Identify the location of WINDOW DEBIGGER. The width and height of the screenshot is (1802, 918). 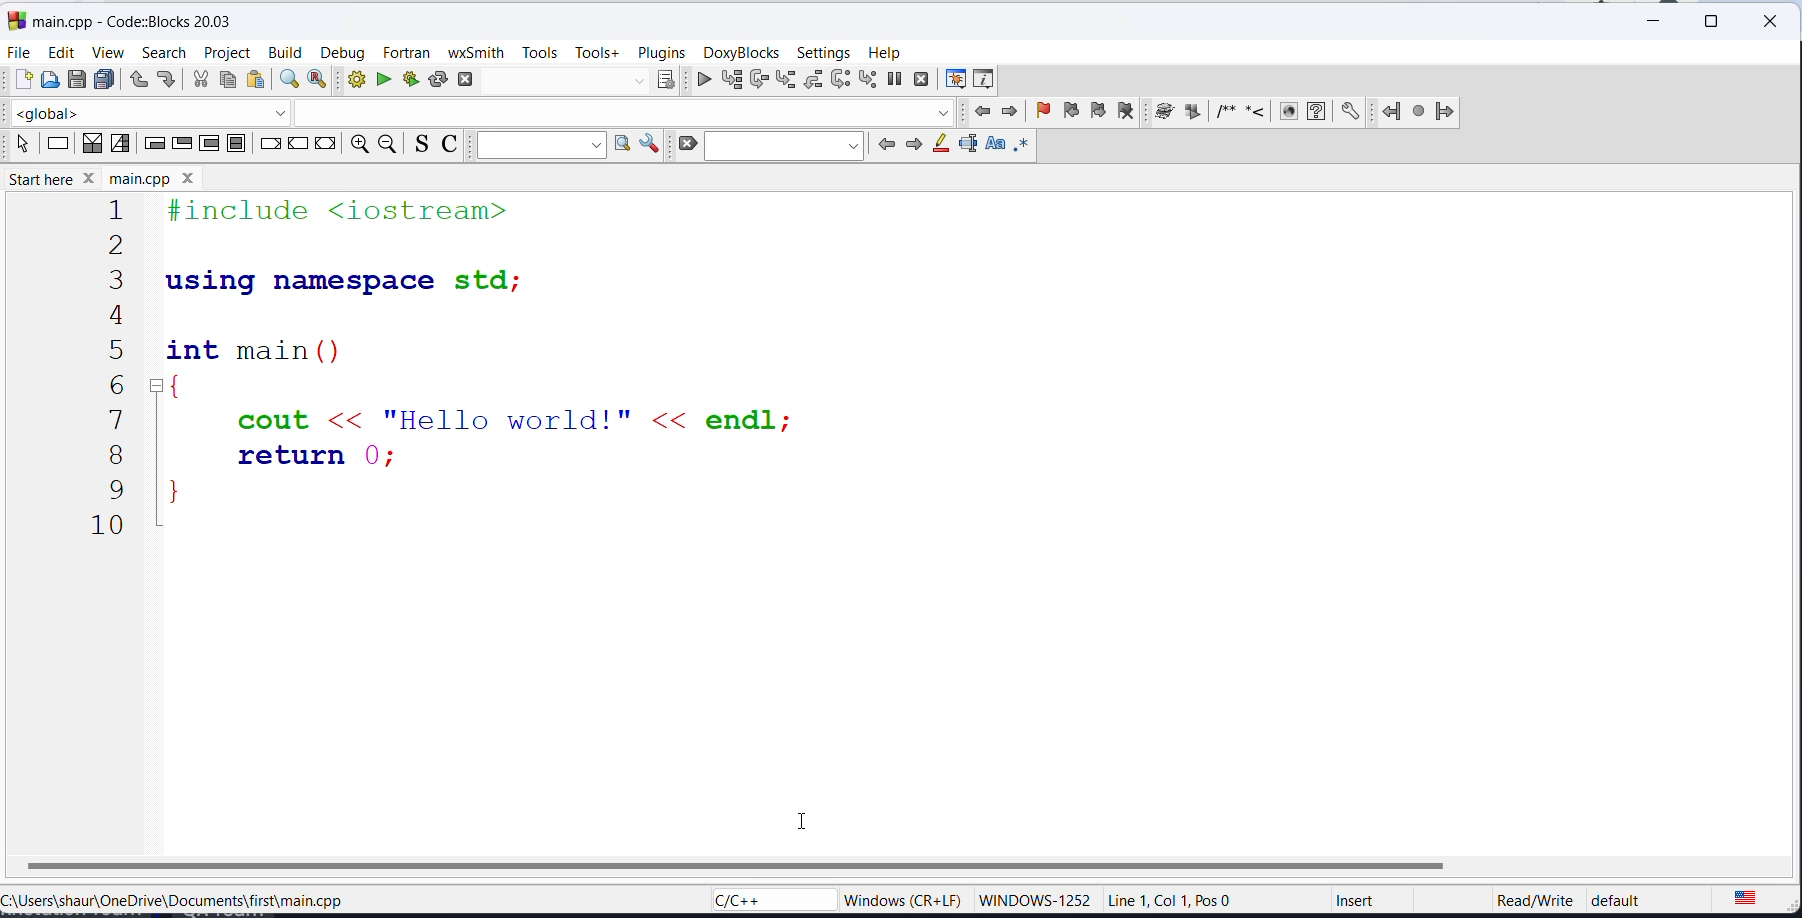
(953, 78).